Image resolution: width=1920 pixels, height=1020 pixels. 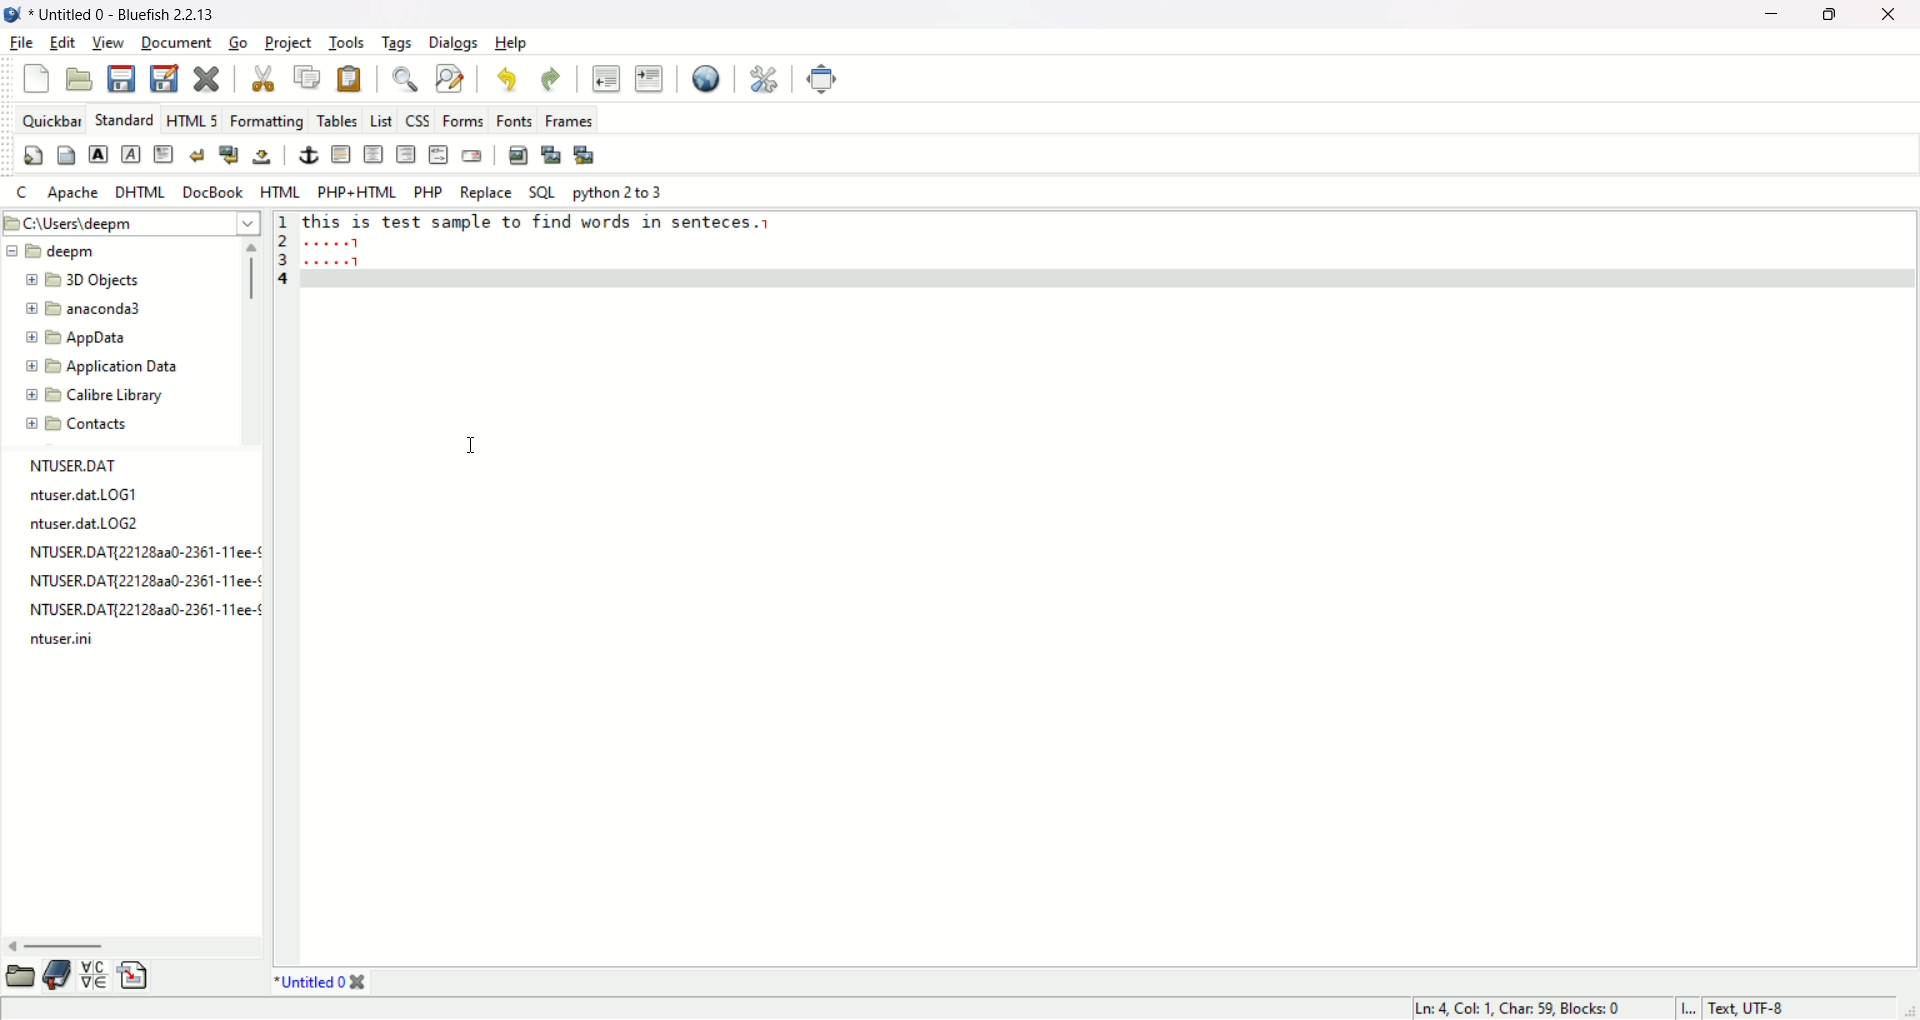 What do you see at coordinates (453, 44) in the screenshot?
I see `dialogs` at bounding box center [453, 44].